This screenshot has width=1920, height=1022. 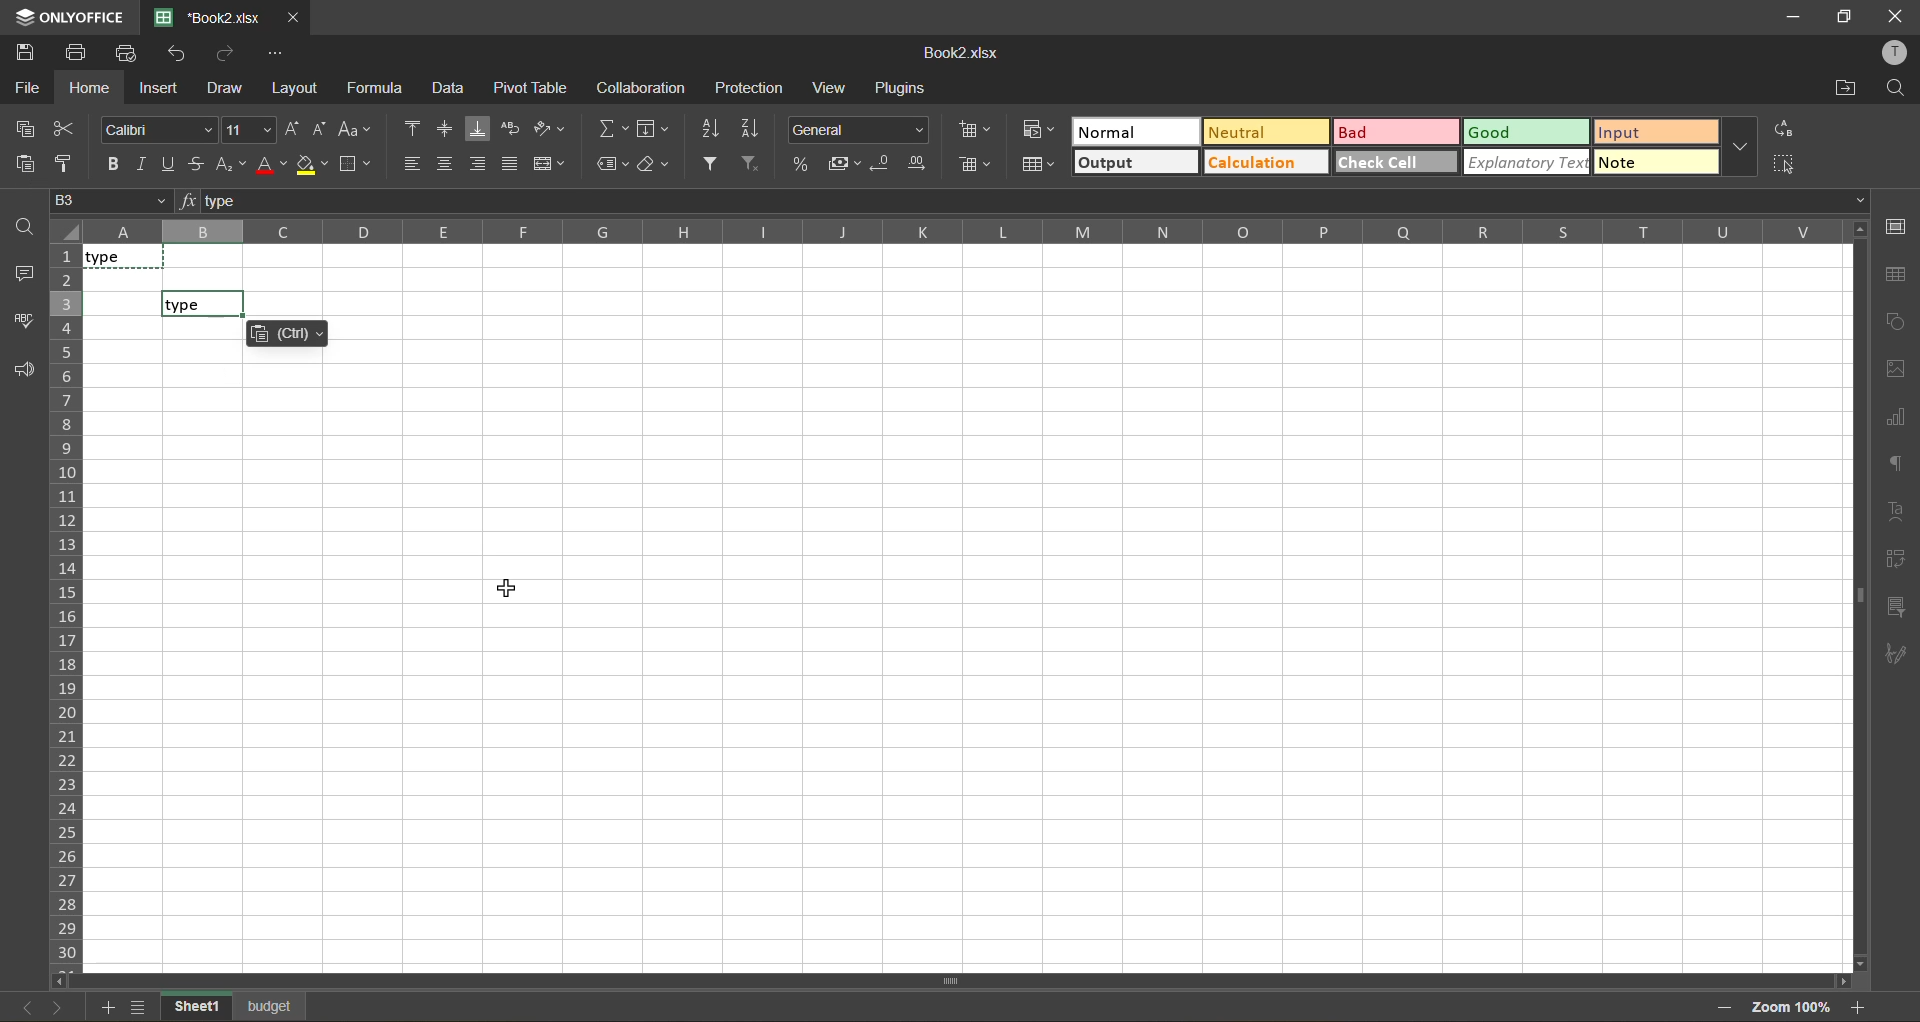 I want to click on cut, so click(x=67, y=127).